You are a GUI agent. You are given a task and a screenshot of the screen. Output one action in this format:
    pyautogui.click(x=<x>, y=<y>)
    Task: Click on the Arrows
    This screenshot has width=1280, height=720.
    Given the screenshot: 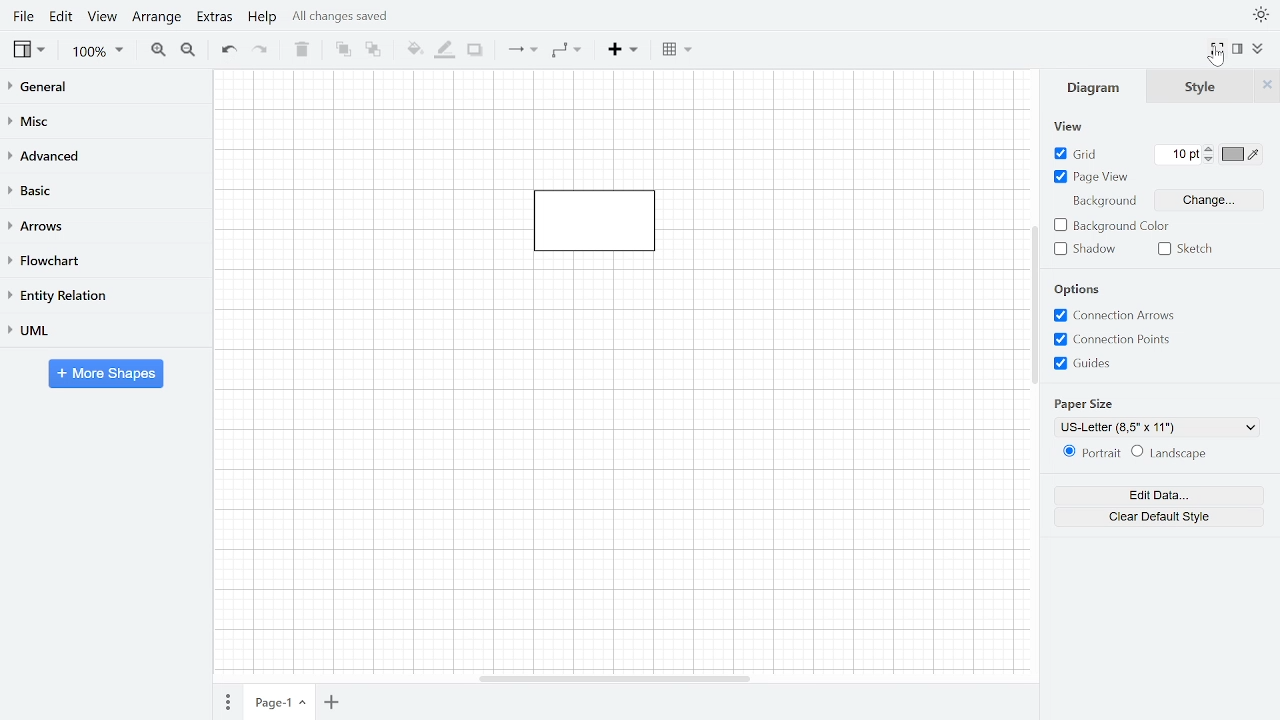 What is the action you would take?
    pyautogui.click(x=104, y=227)
    